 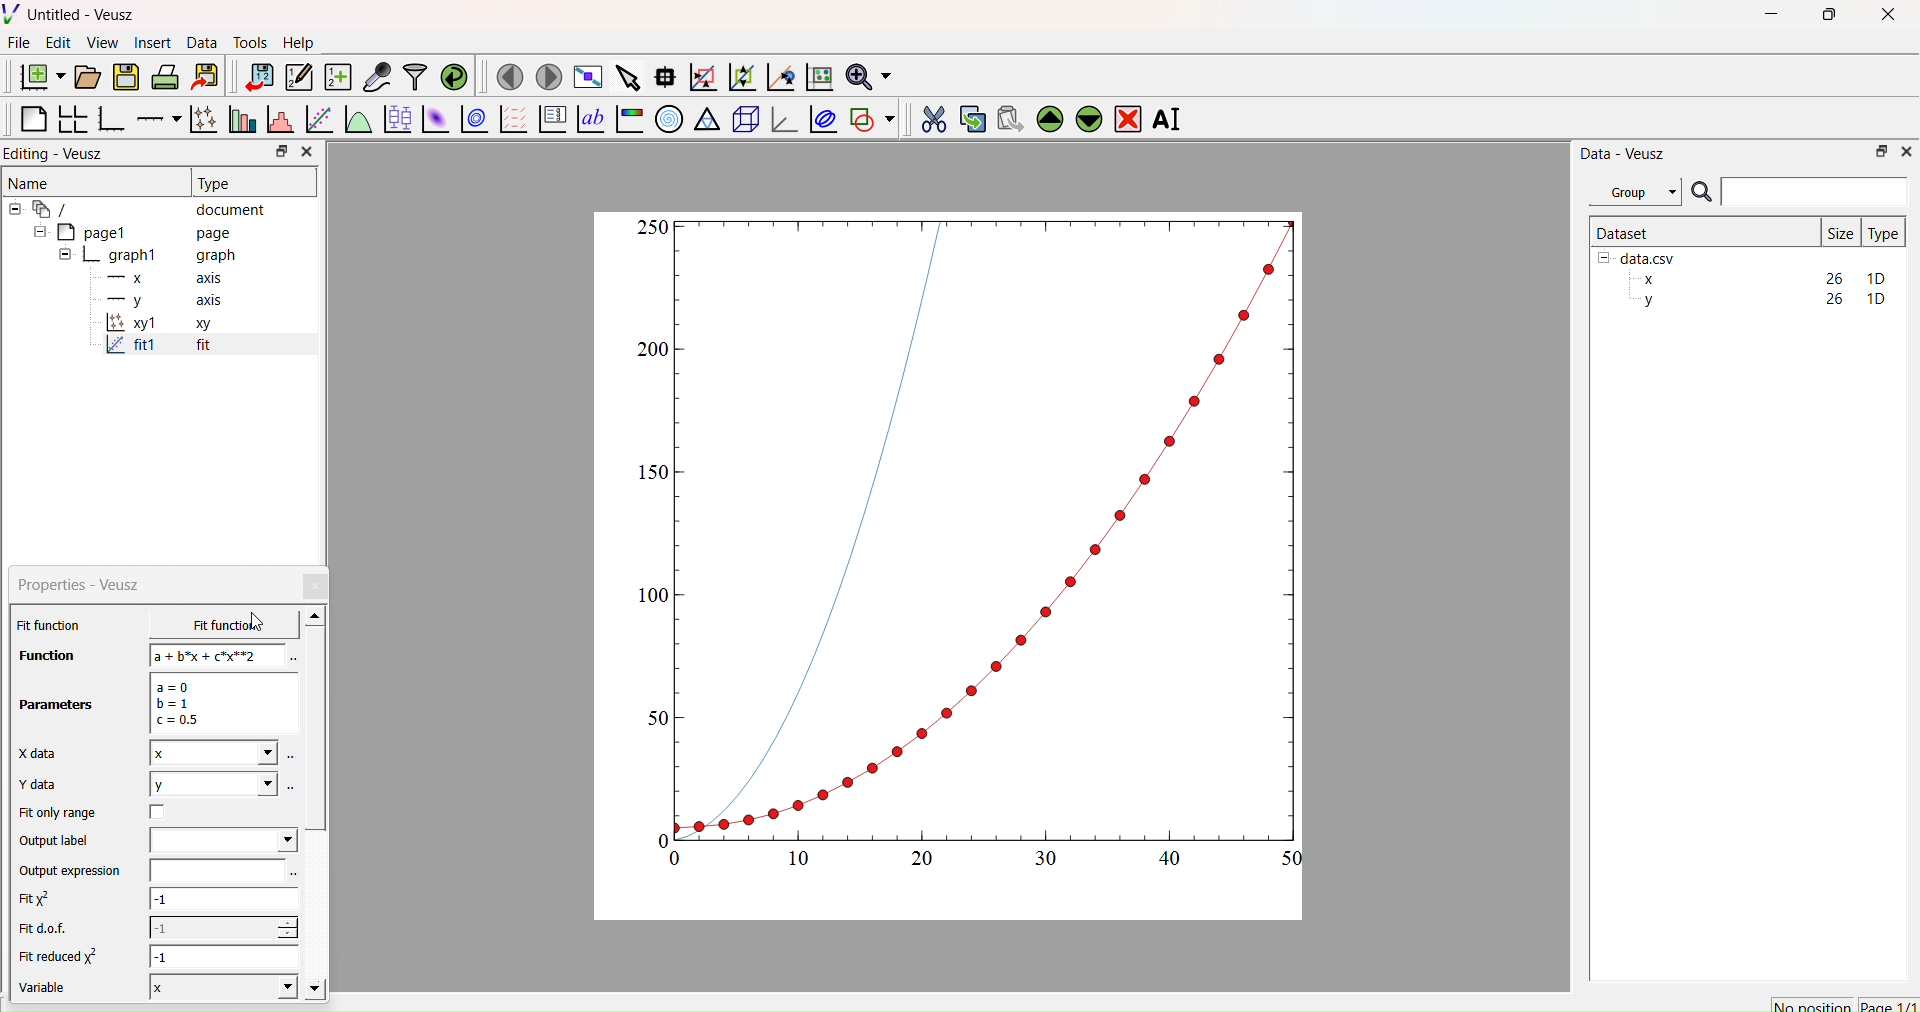 I want to click on Copy, so click(x=967, y=117).